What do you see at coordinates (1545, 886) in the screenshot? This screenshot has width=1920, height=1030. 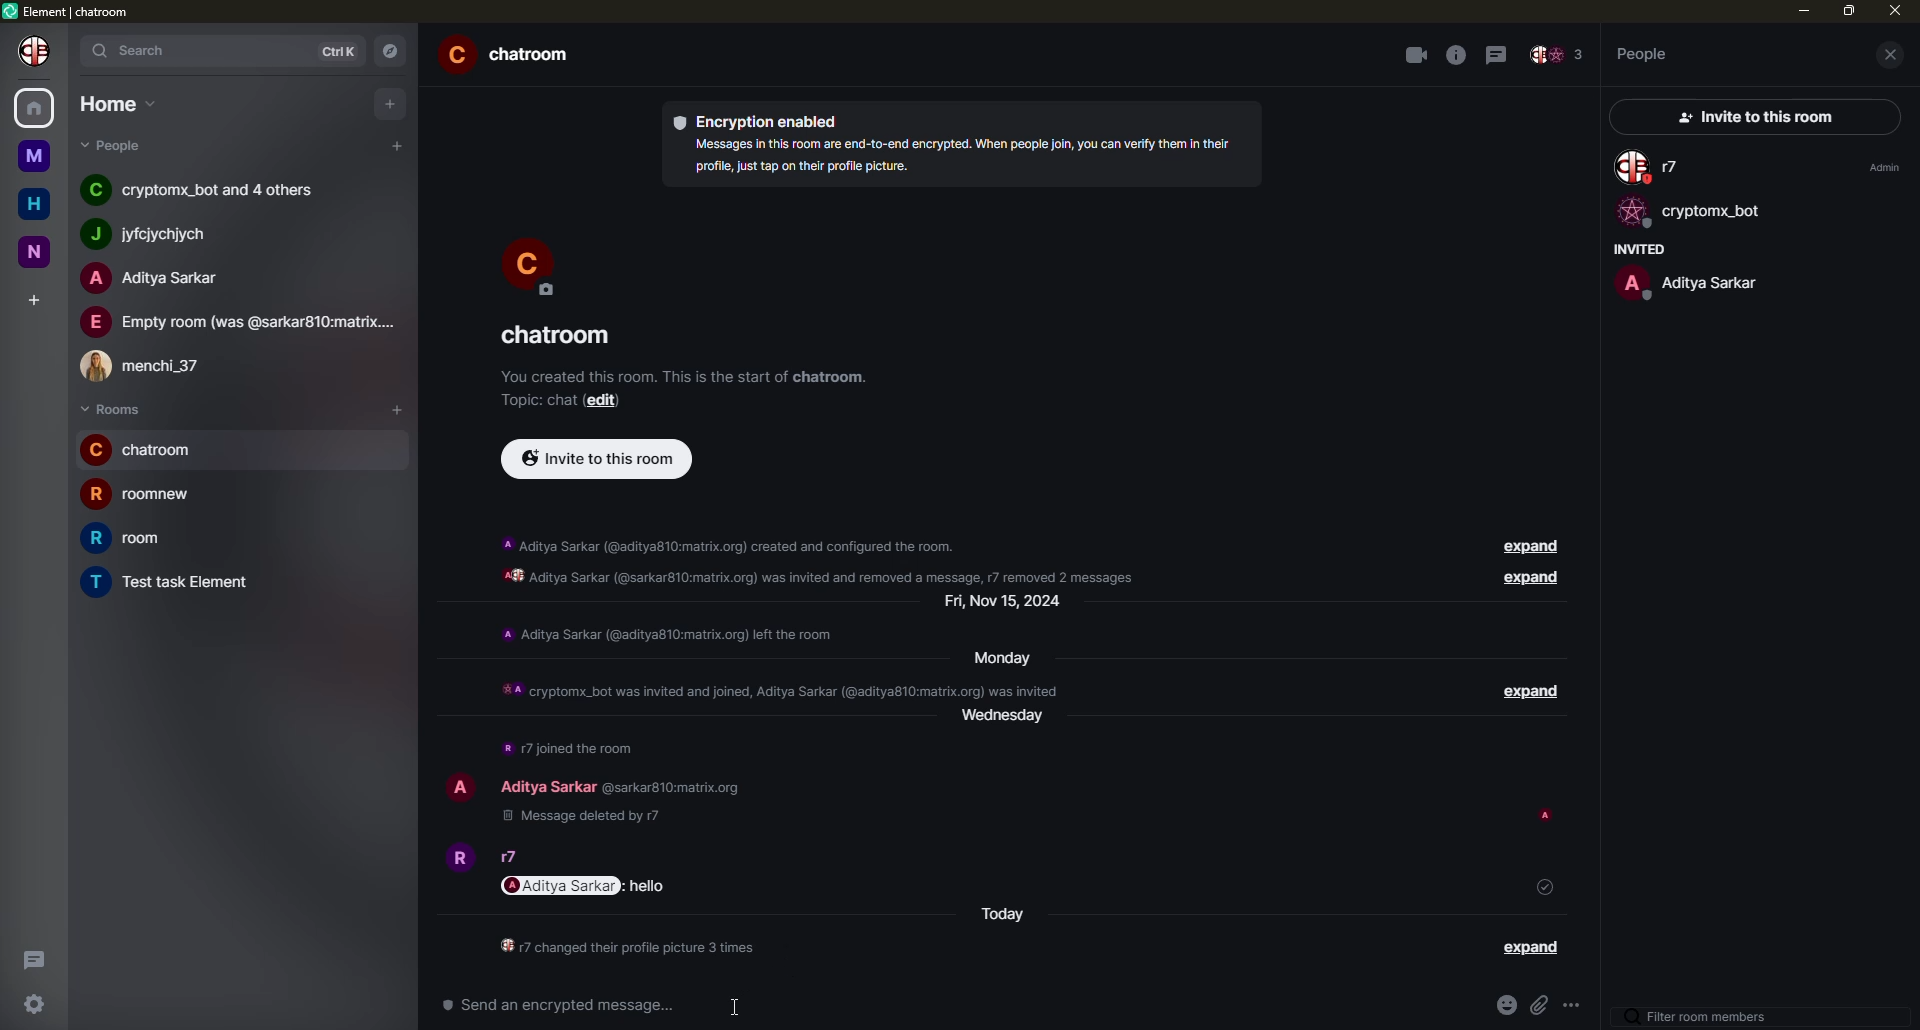 I see `sent` at bounding box center [1545, 886].